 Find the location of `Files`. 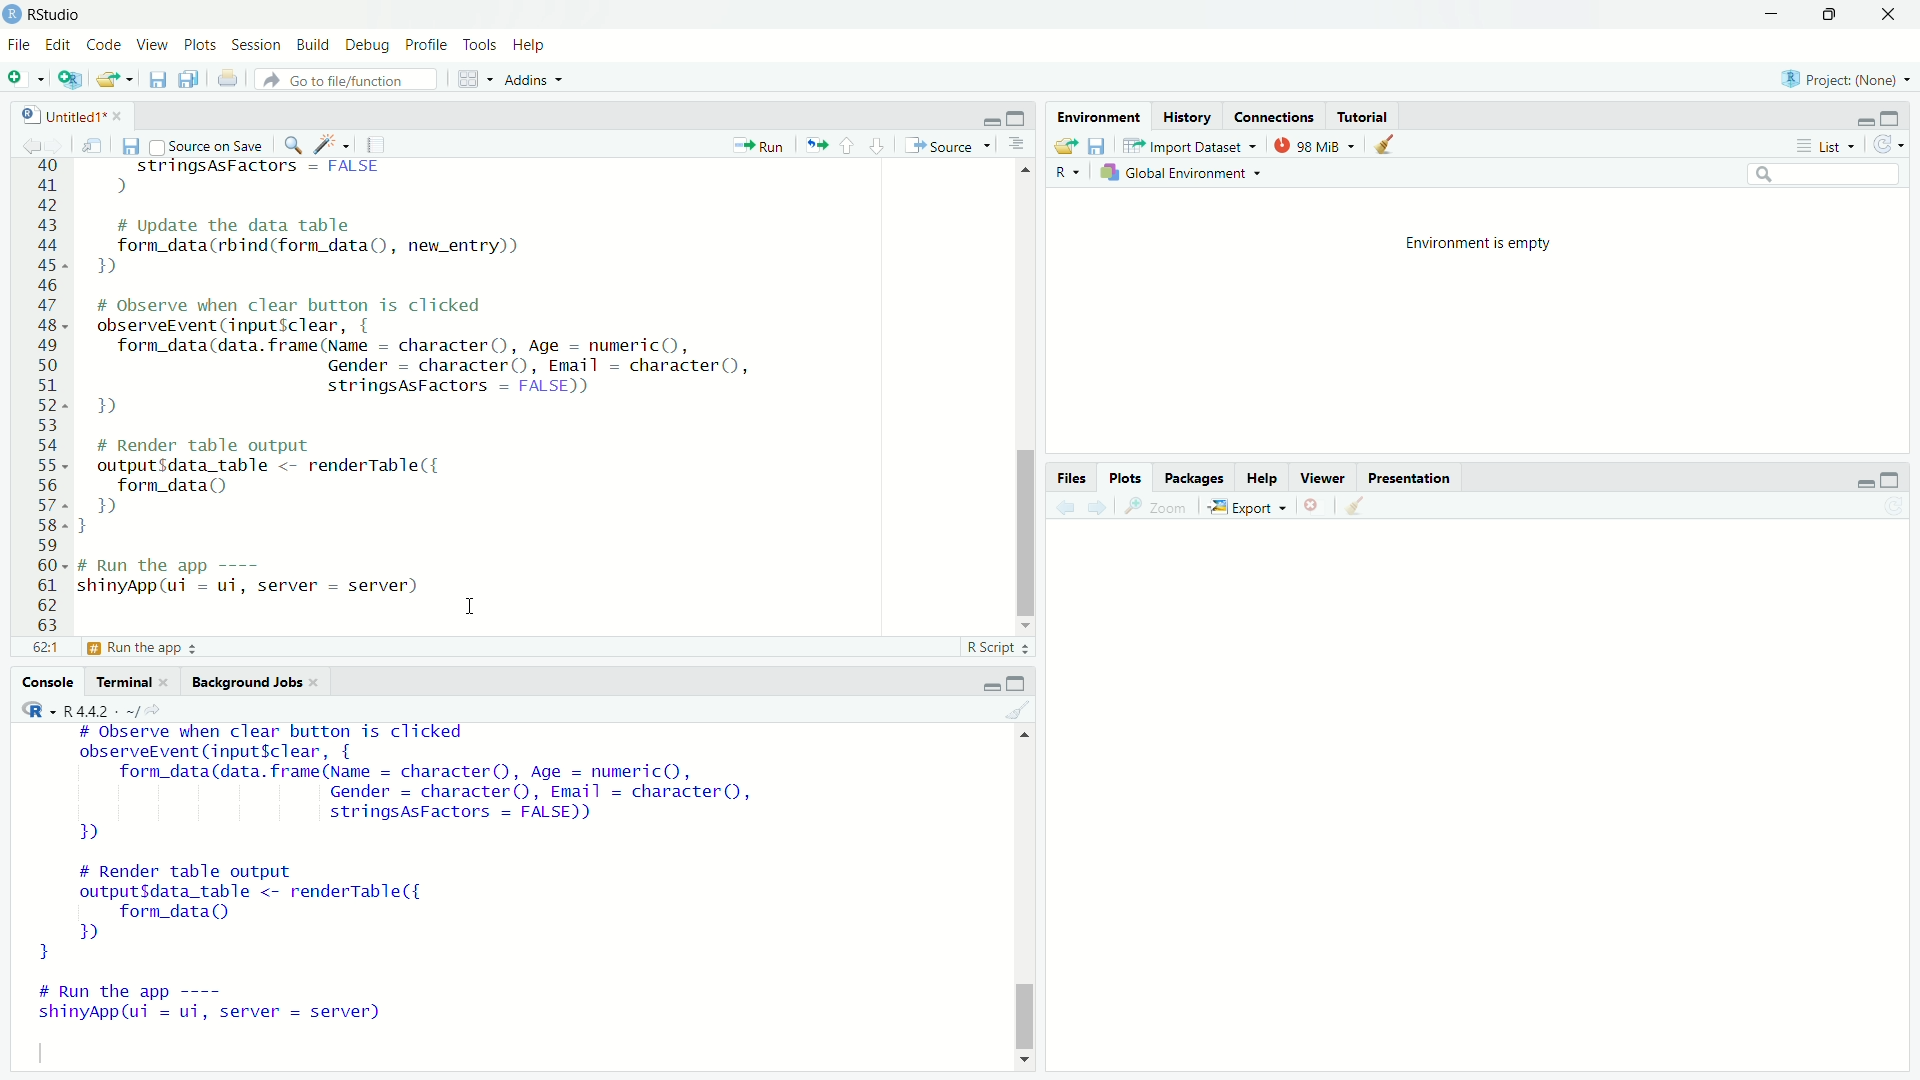

Files is located at coordinates (1068, 478).